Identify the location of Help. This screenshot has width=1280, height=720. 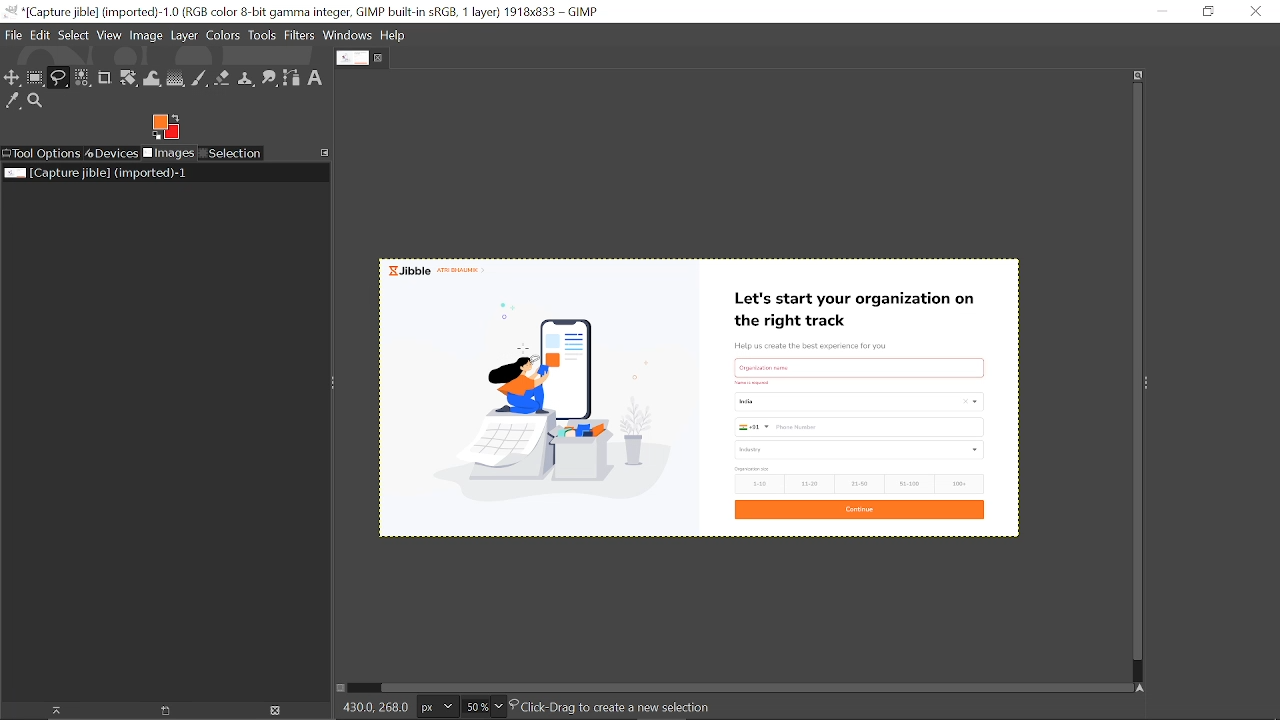
(394, 36).